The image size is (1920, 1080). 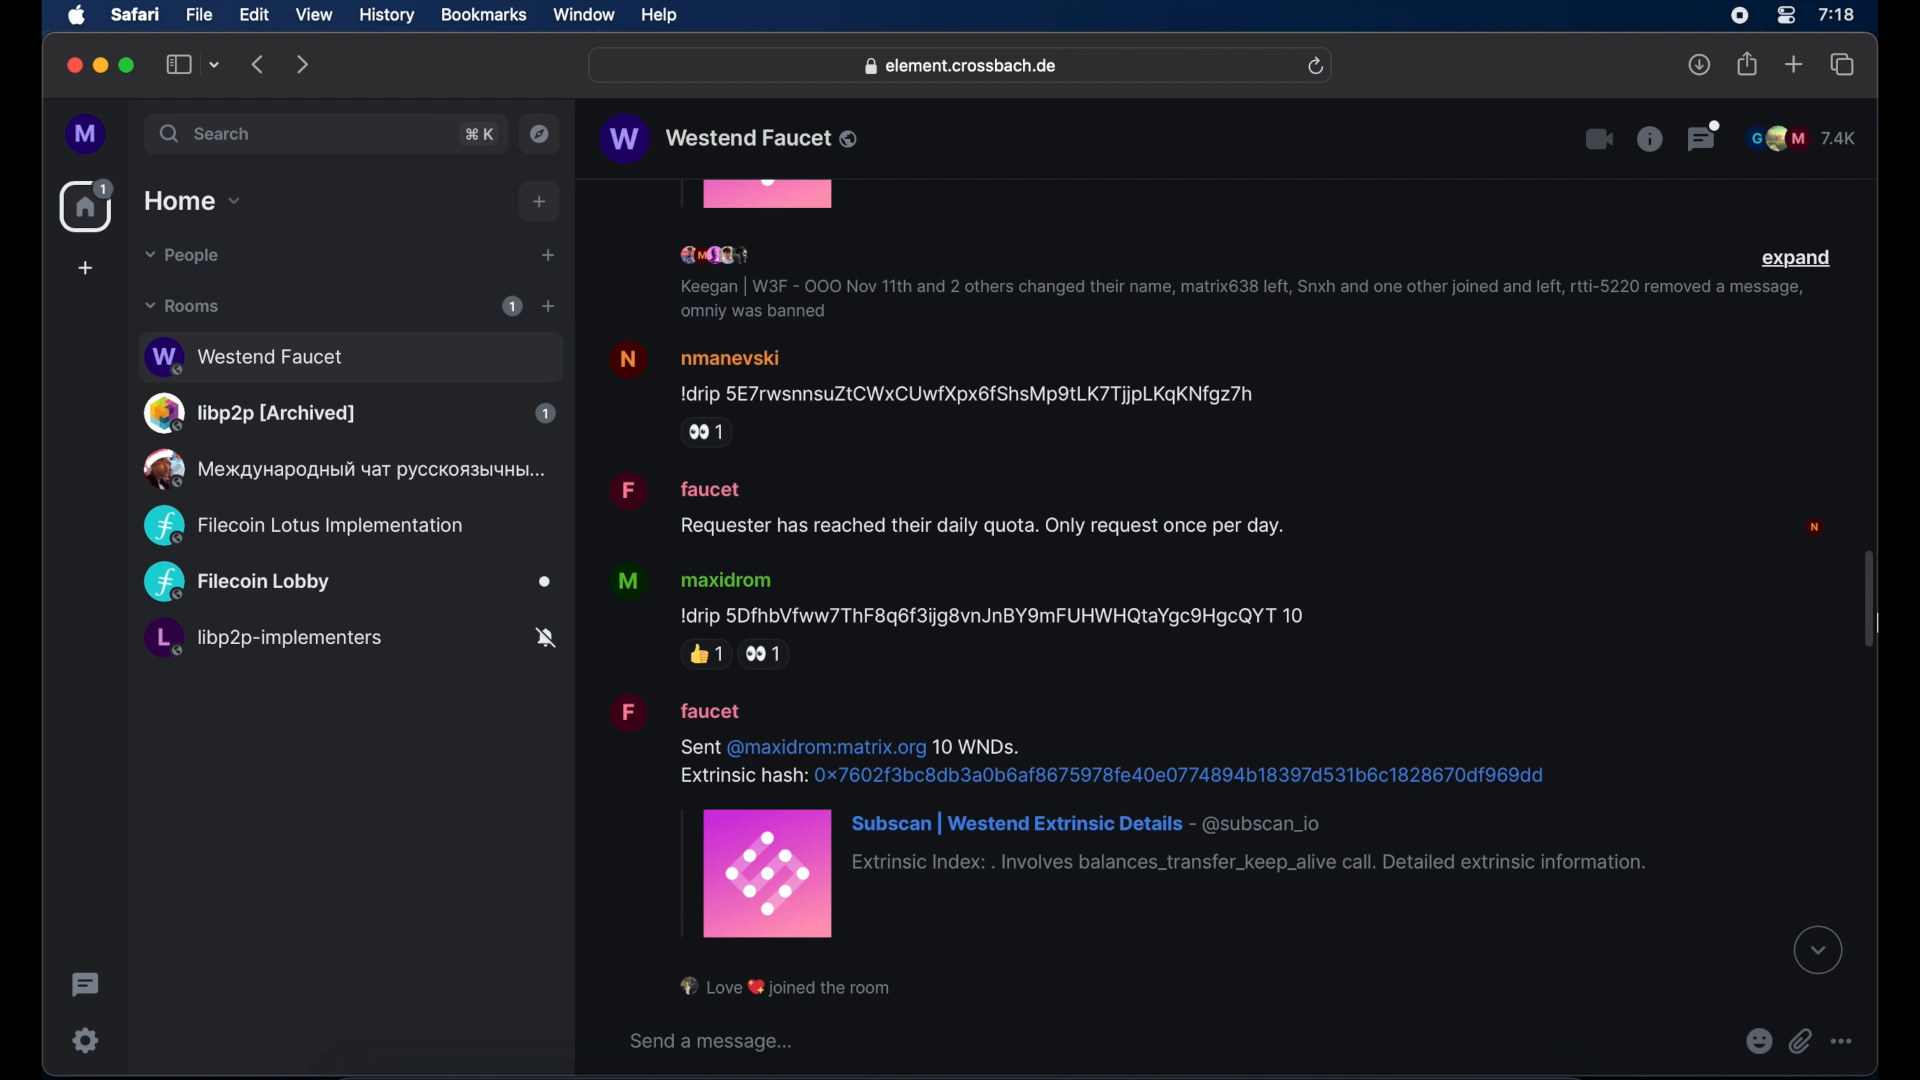 What do you see at coordinates (1801, 138) in the screenshot?
I see `participants` at bounding box center [1801, 138].